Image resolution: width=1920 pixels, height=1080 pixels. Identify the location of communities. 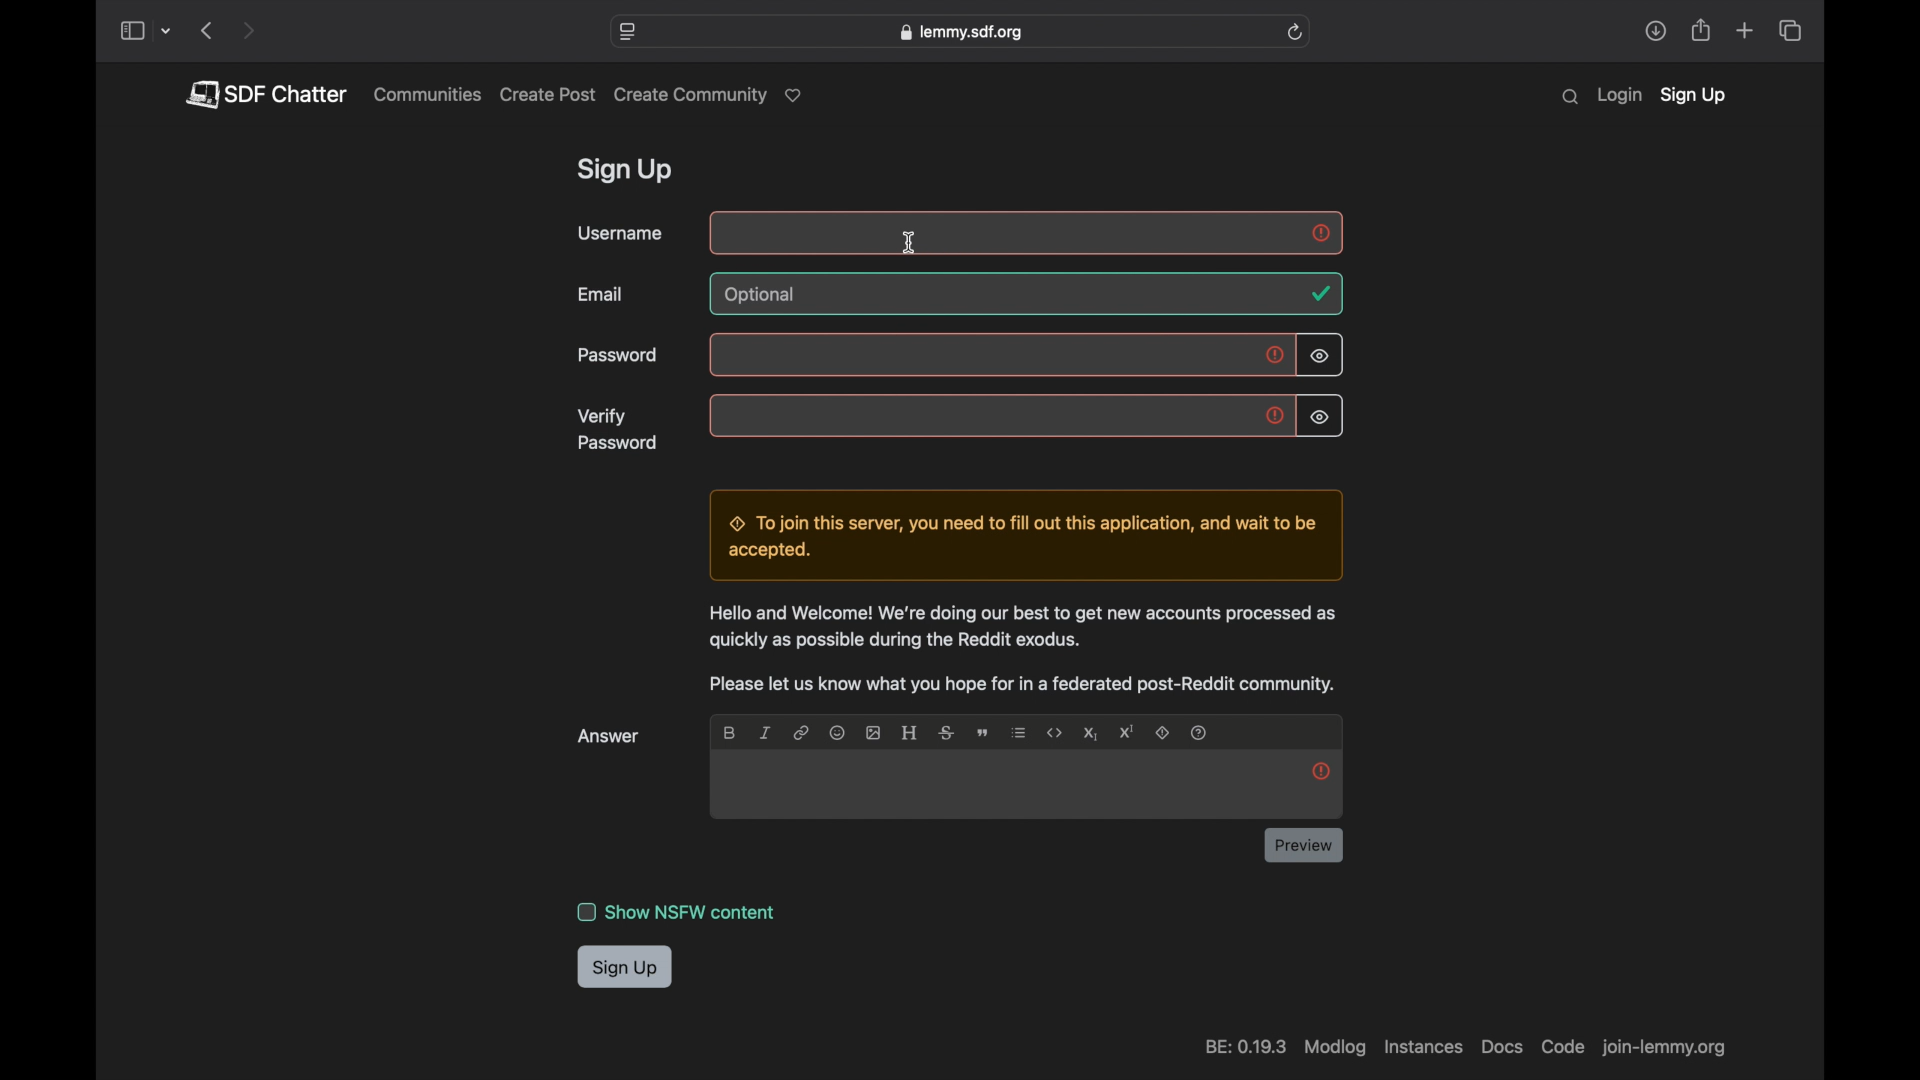
(428, 94).